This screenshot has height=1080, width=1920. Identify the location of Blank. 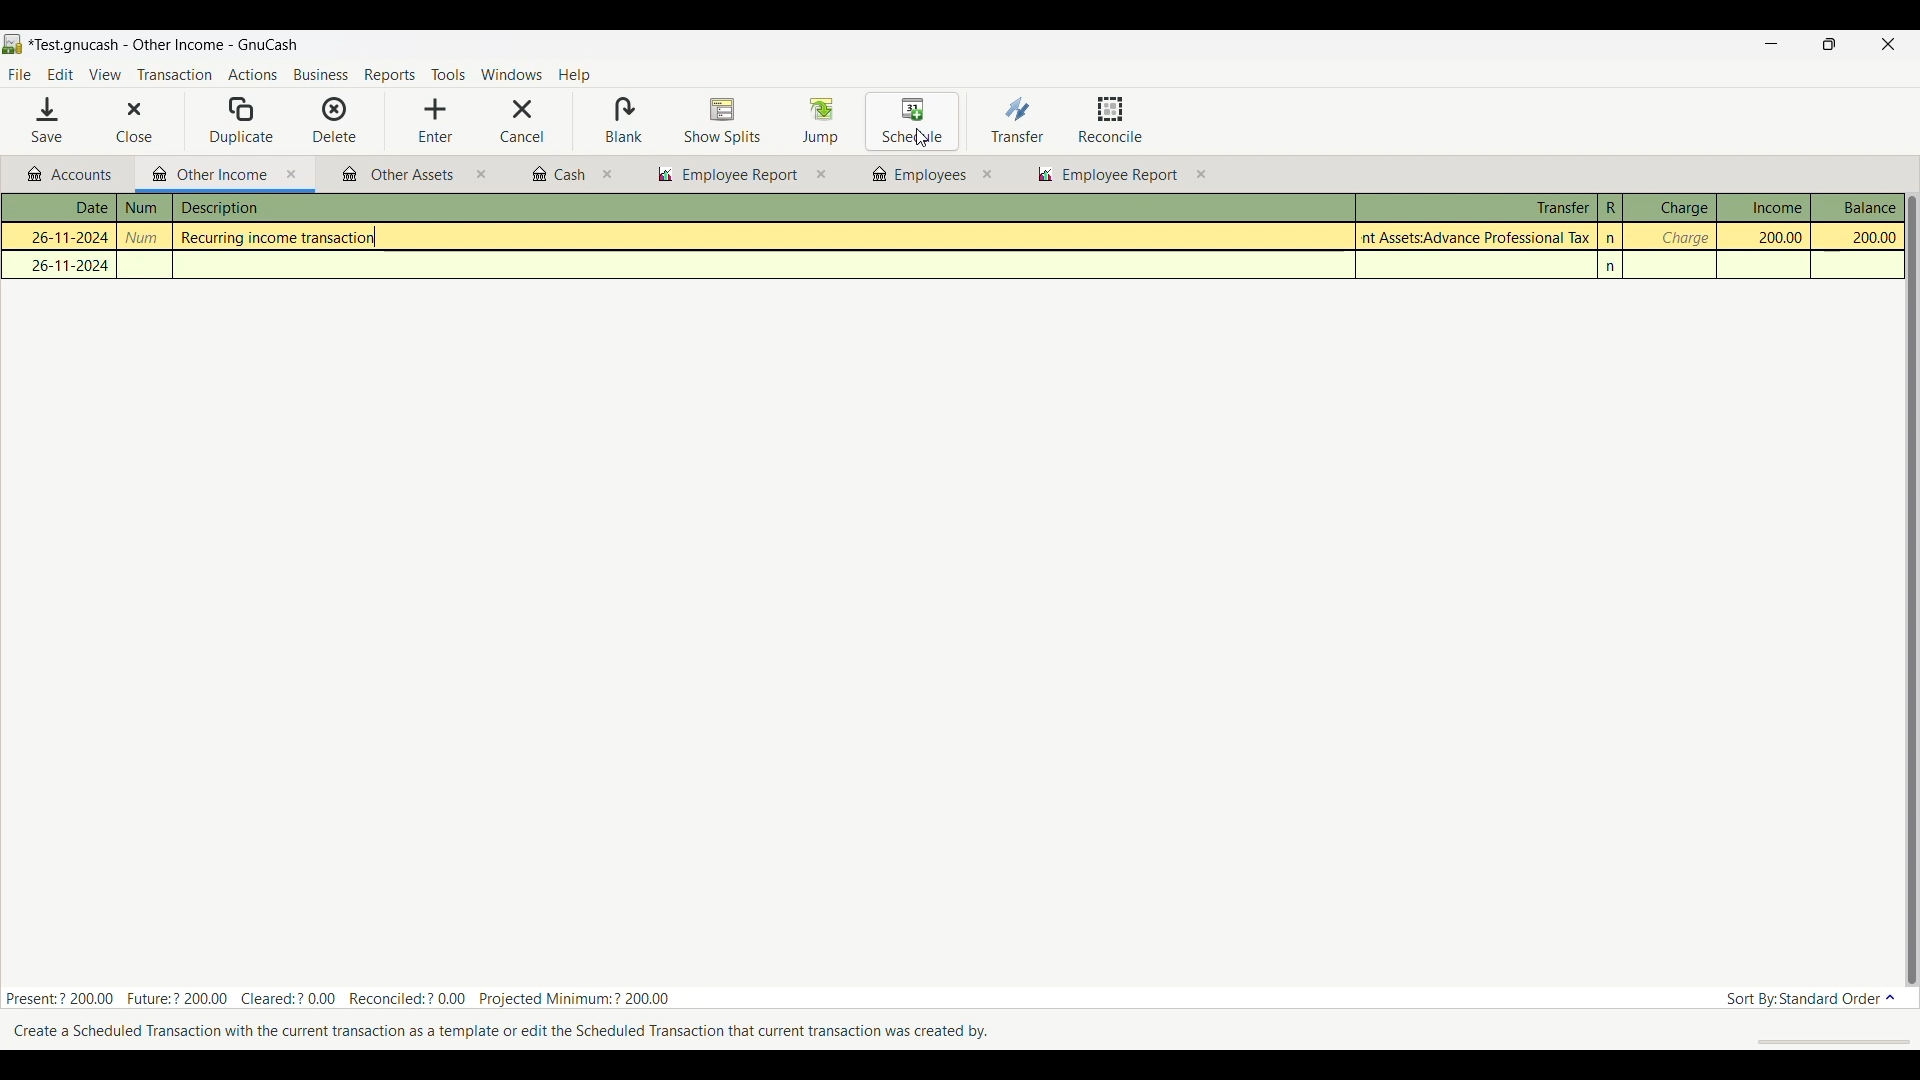
(623, 121).